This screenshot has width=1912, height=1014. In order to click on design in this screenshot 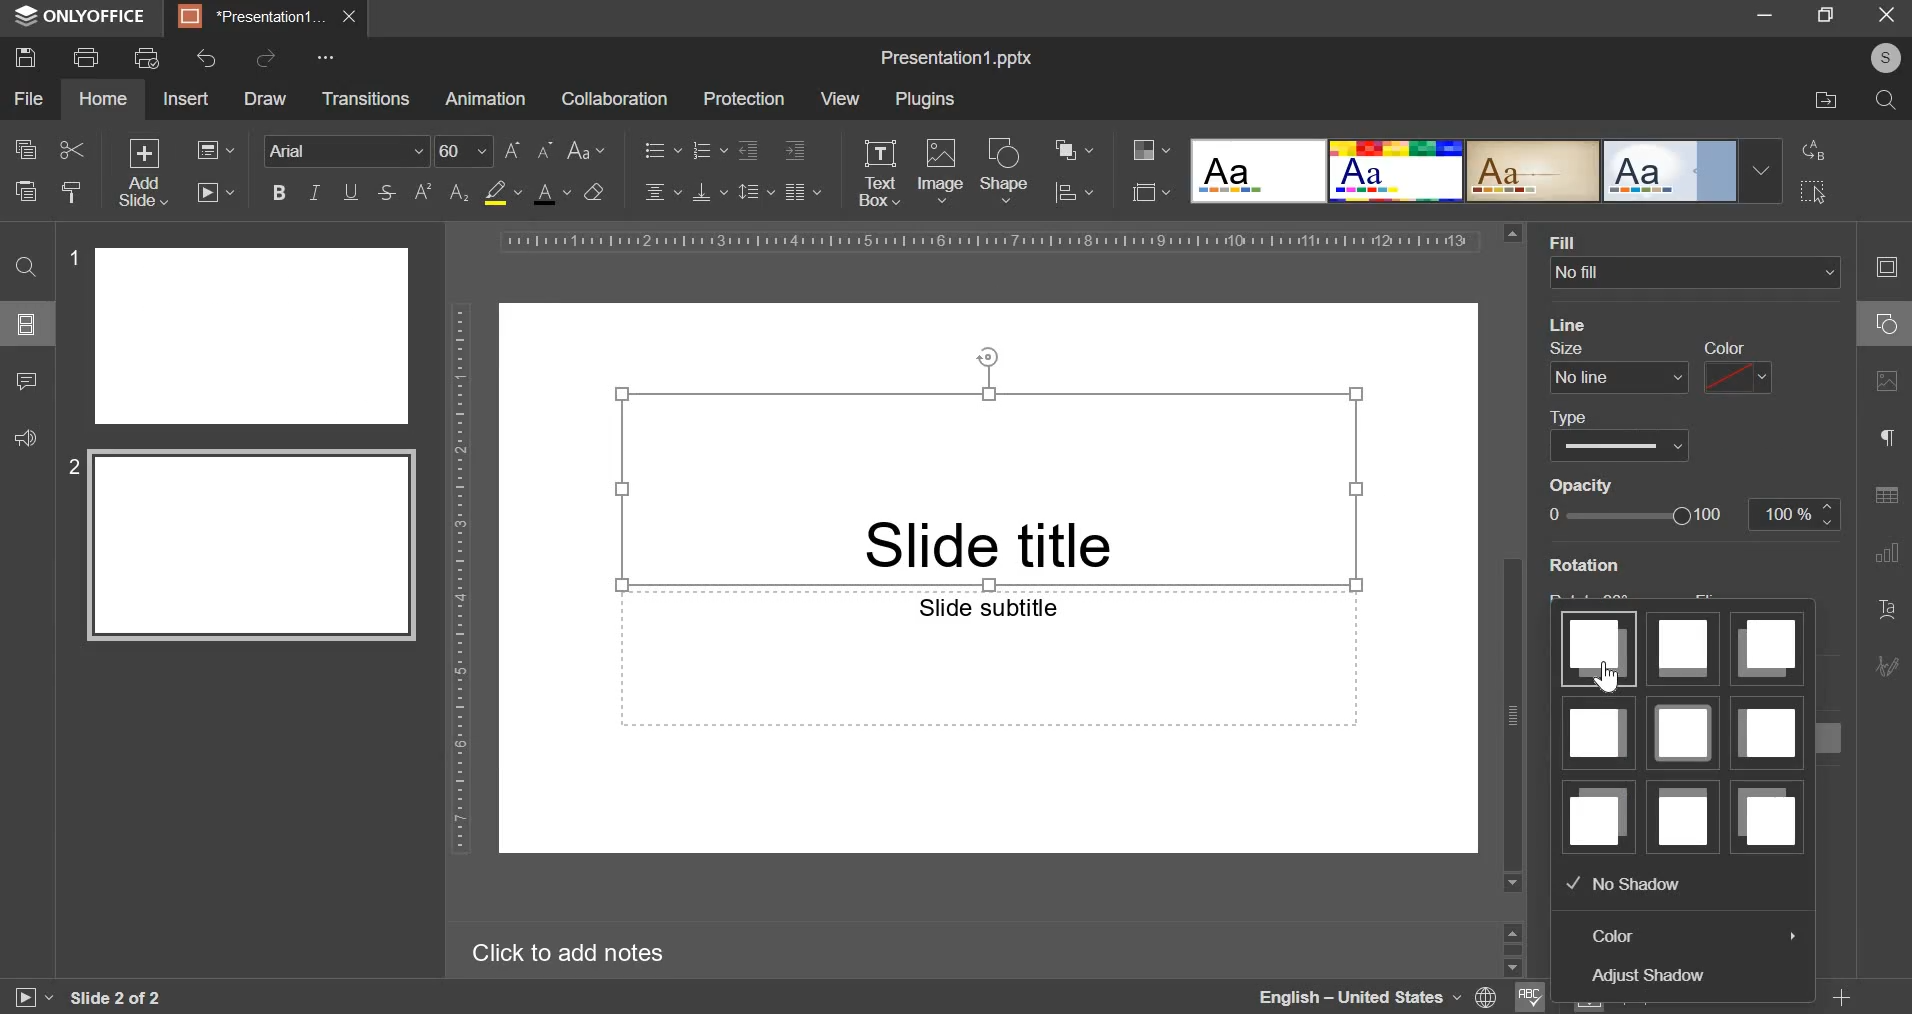, I will do `click(1486, 170)`.